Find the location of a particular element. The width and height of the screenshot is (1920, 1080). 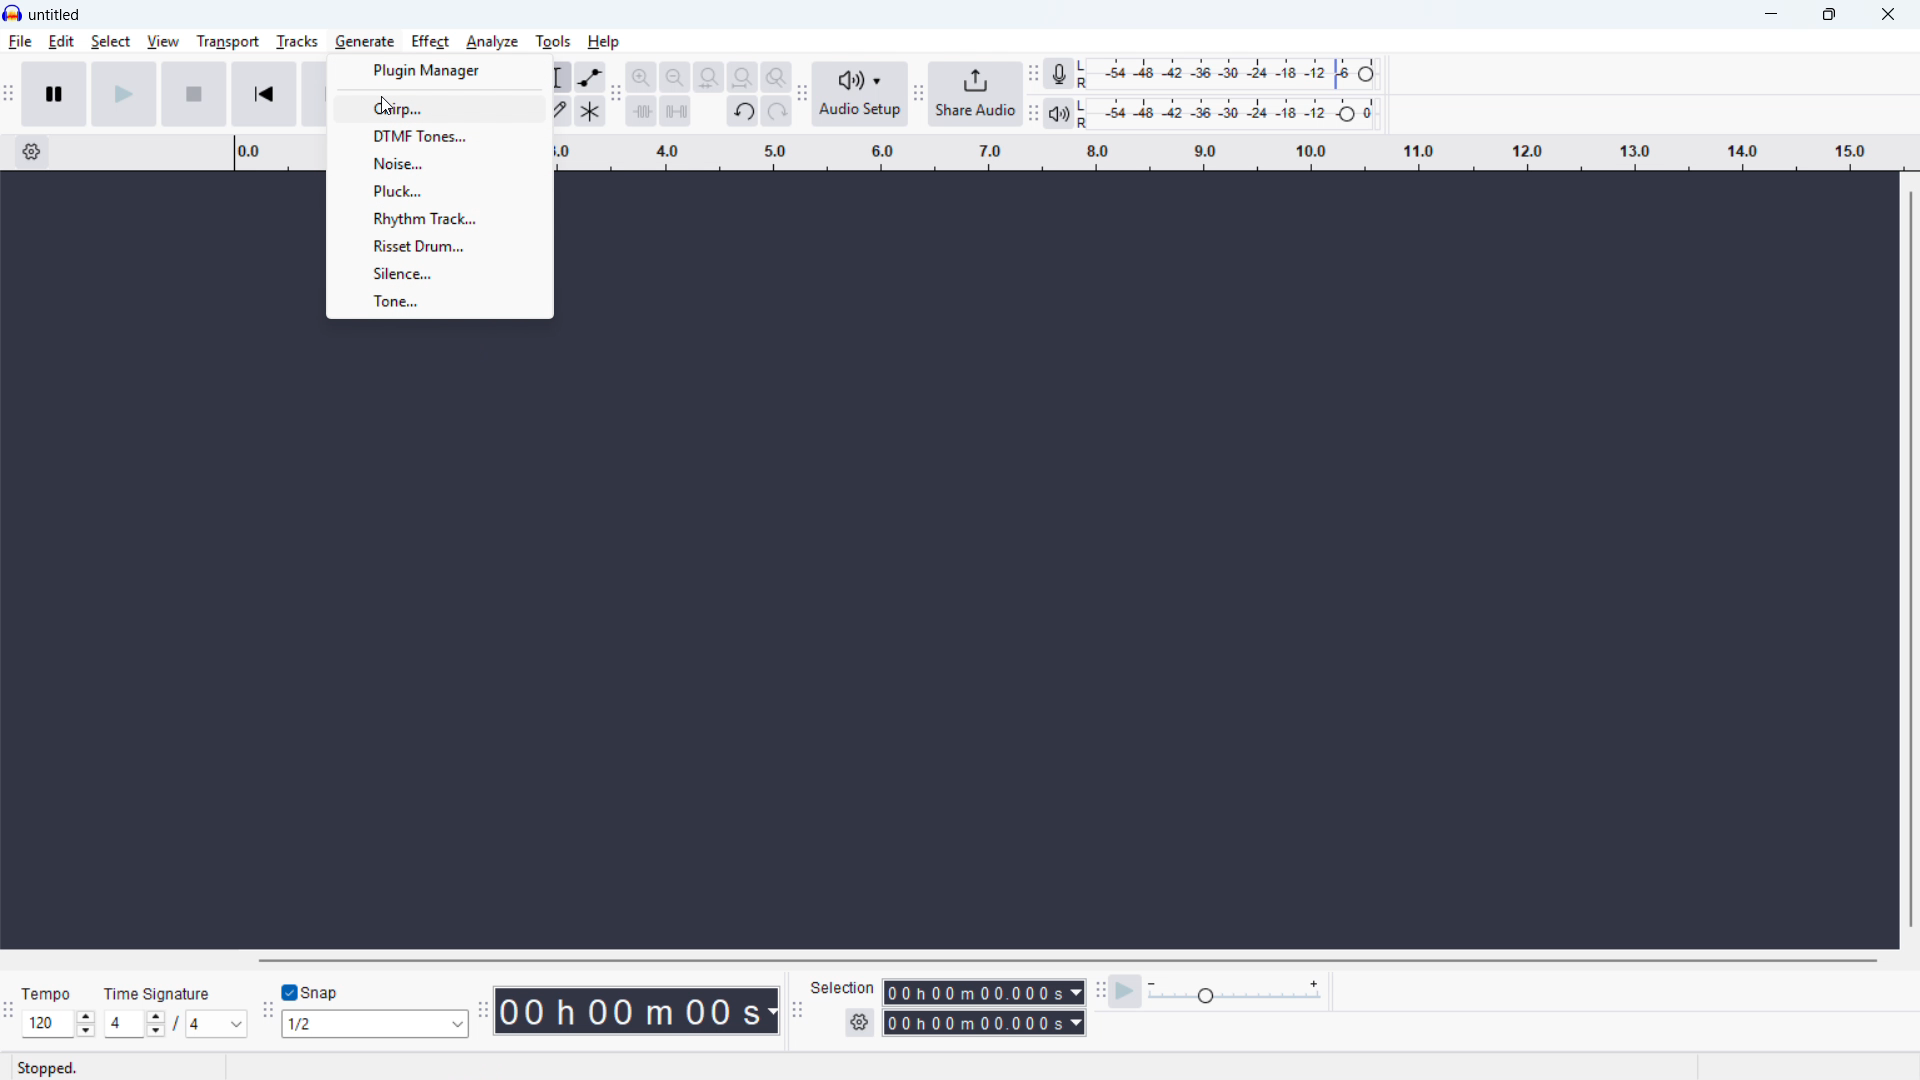

Zoom out  is located at coordinates (675, 77).